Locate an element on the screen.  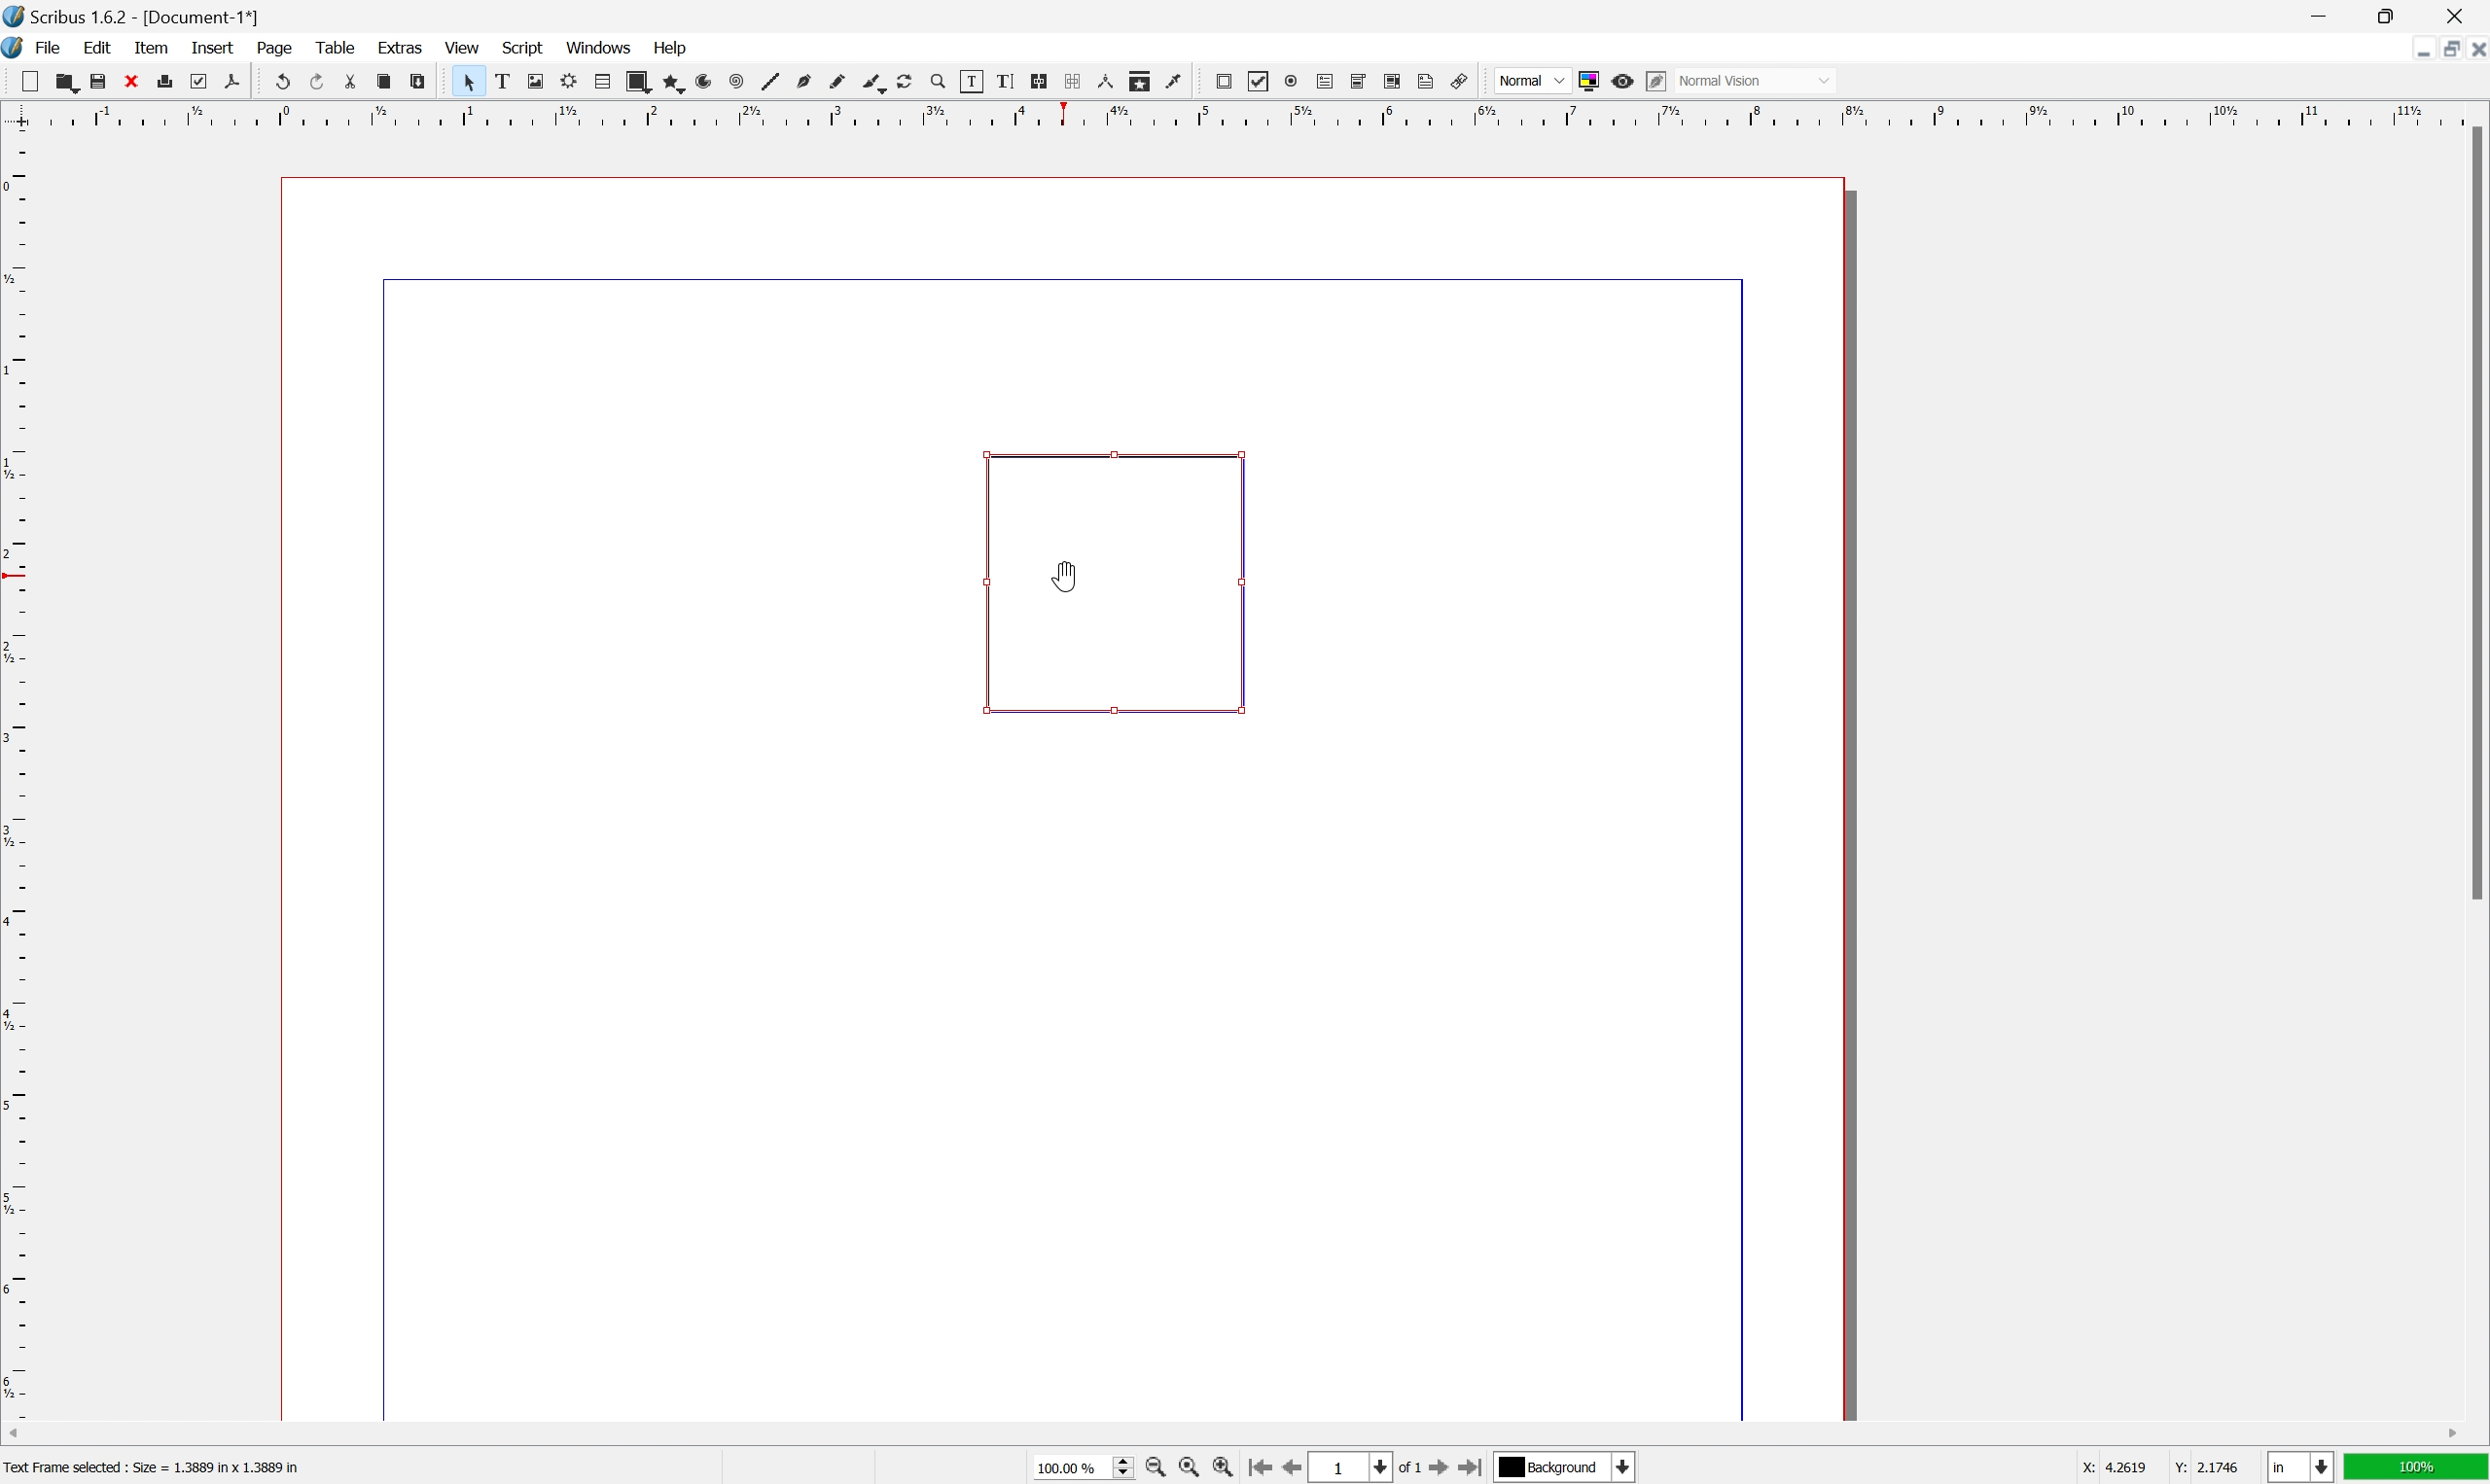
100% is located at coordinates (2417, 1468).